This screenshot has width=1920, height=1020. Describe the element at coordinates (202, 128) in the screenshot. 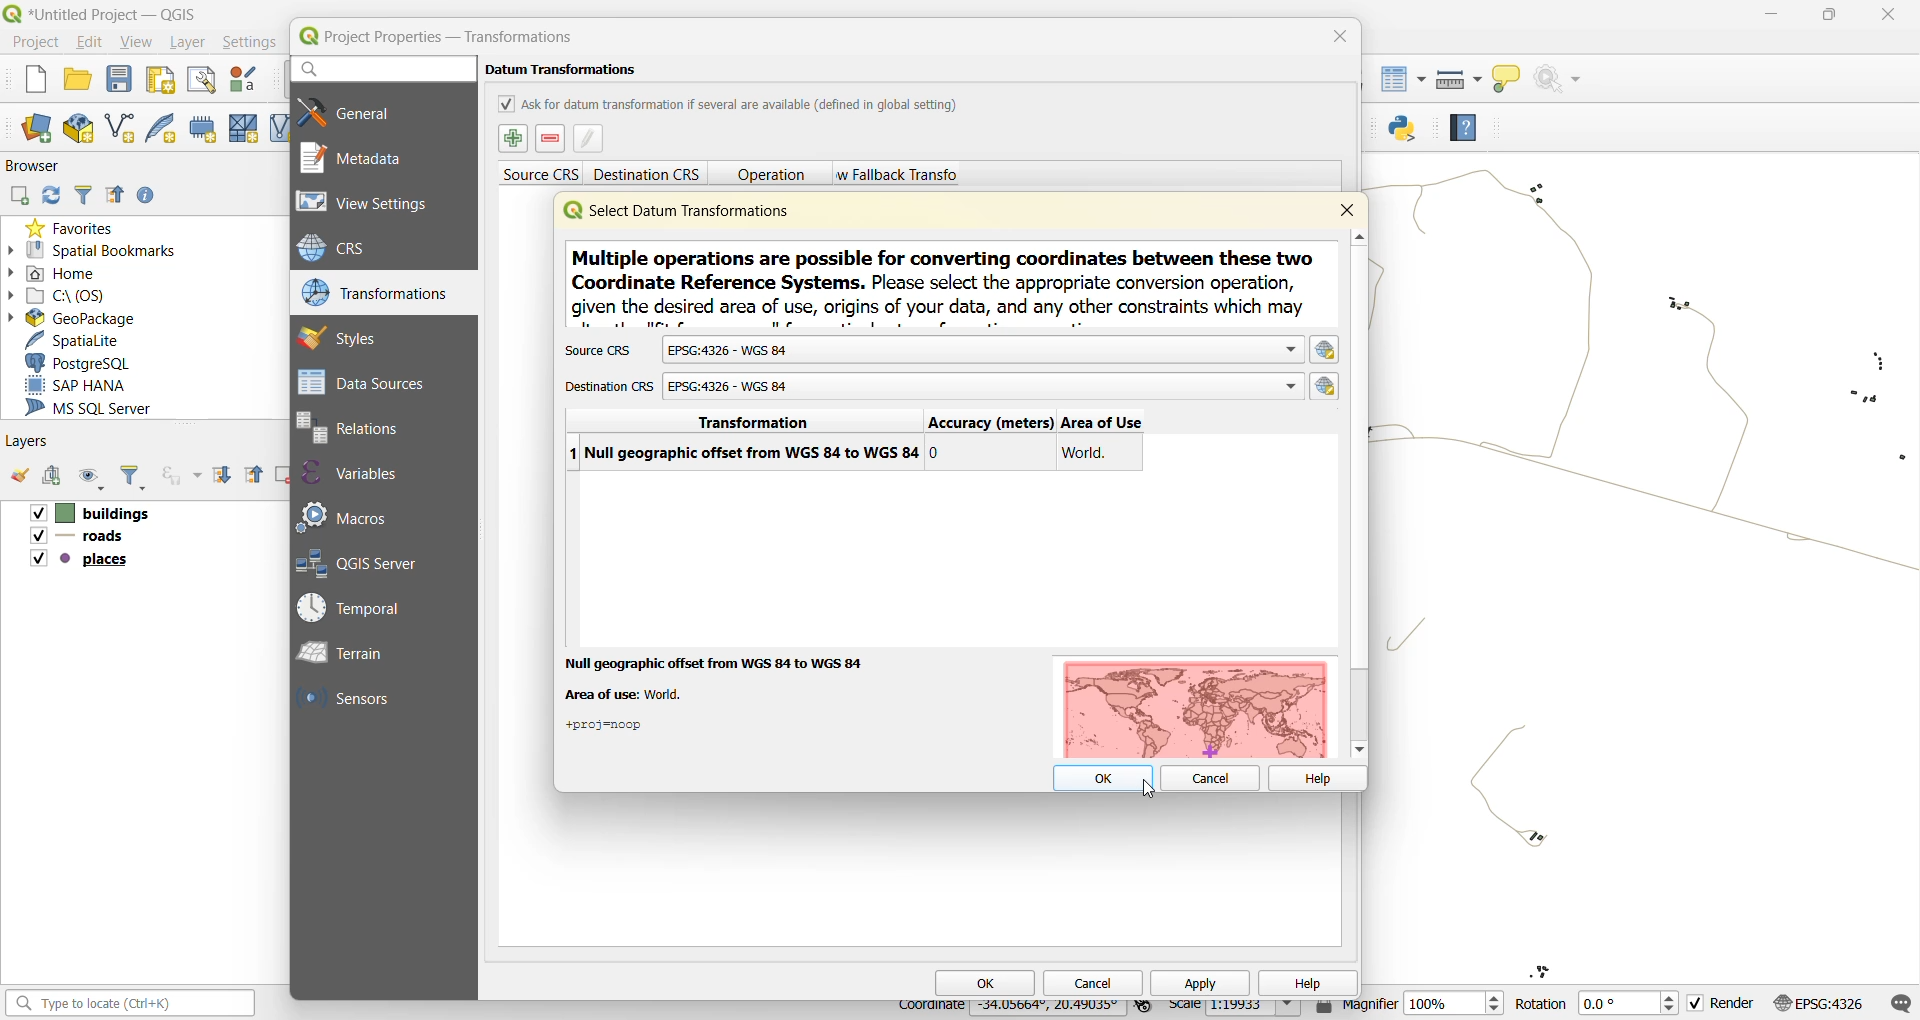

I see `temporary scratch layer` at that location.